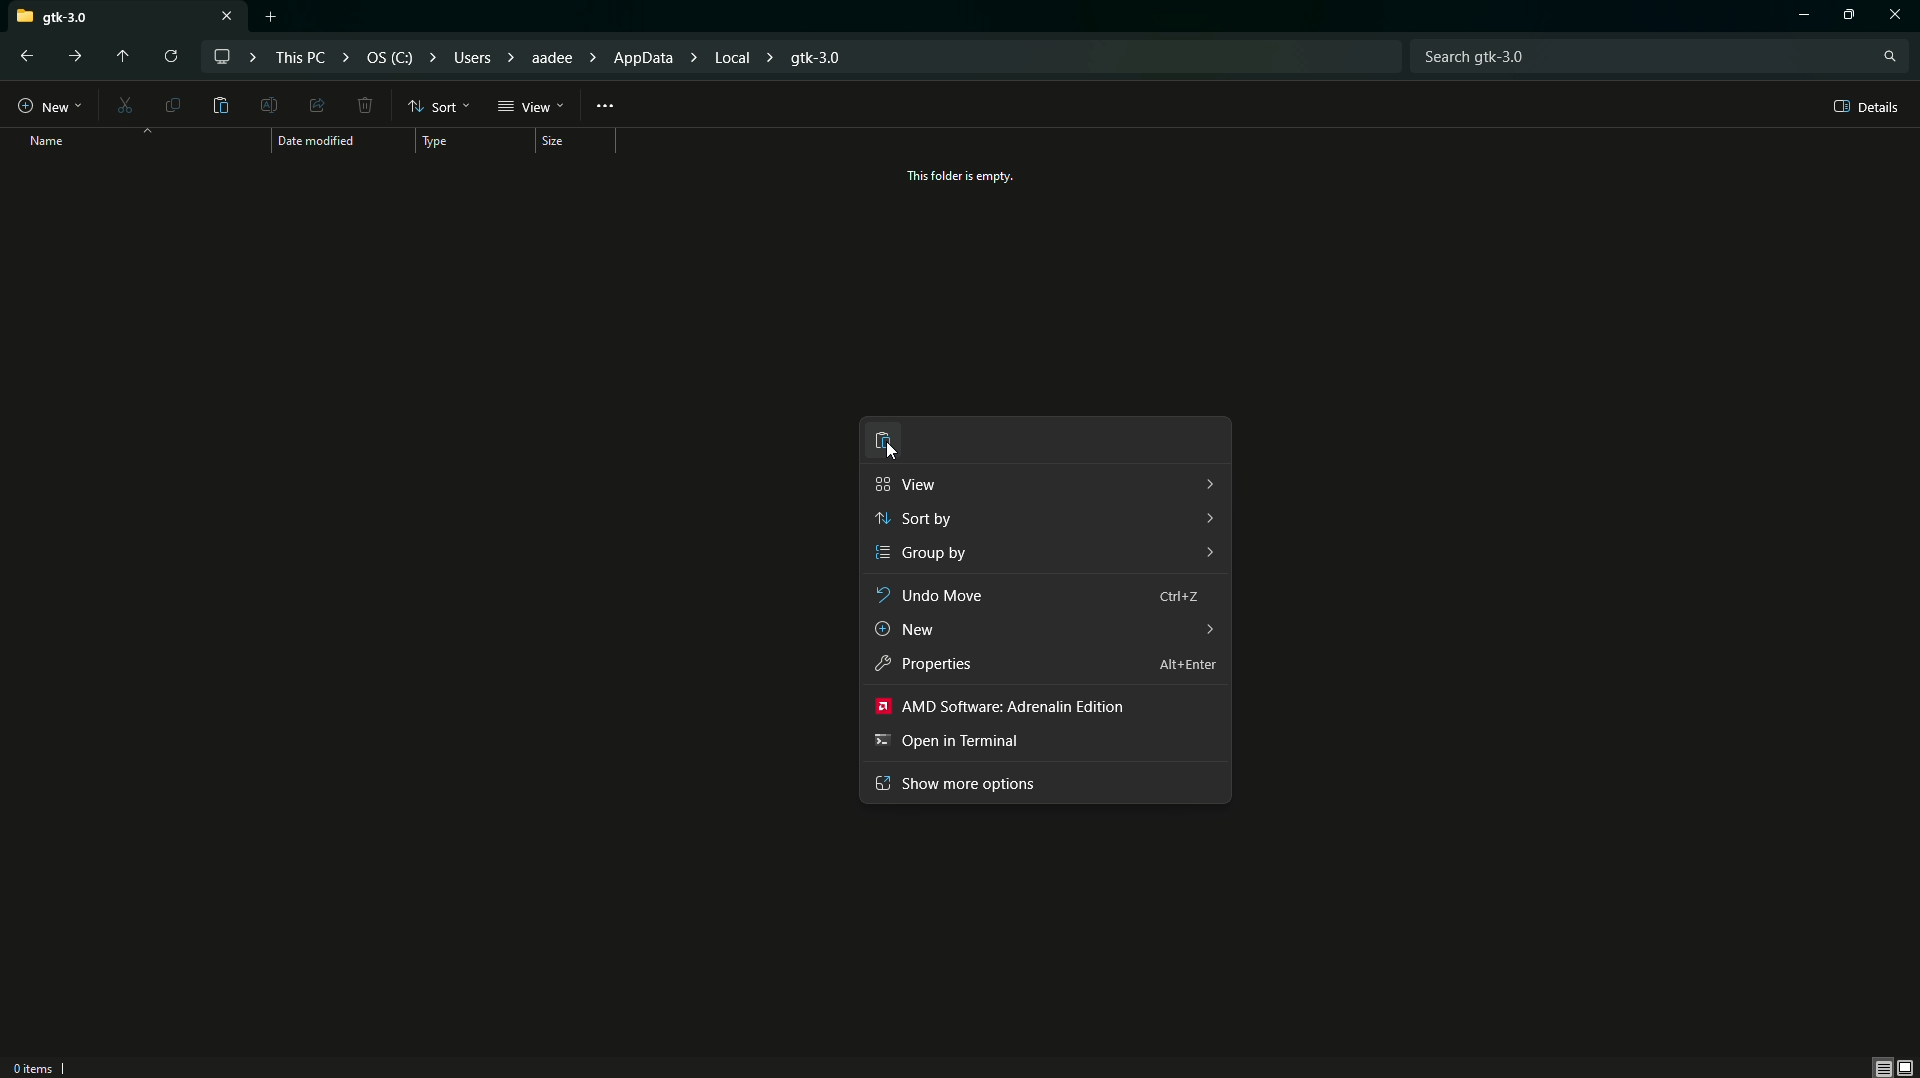 The width and height of the screenshot is (1920, 1078). What do you see at coordinates (1050, 487) in the screenshot?
I see `View` at bounding box center [1050, 487].